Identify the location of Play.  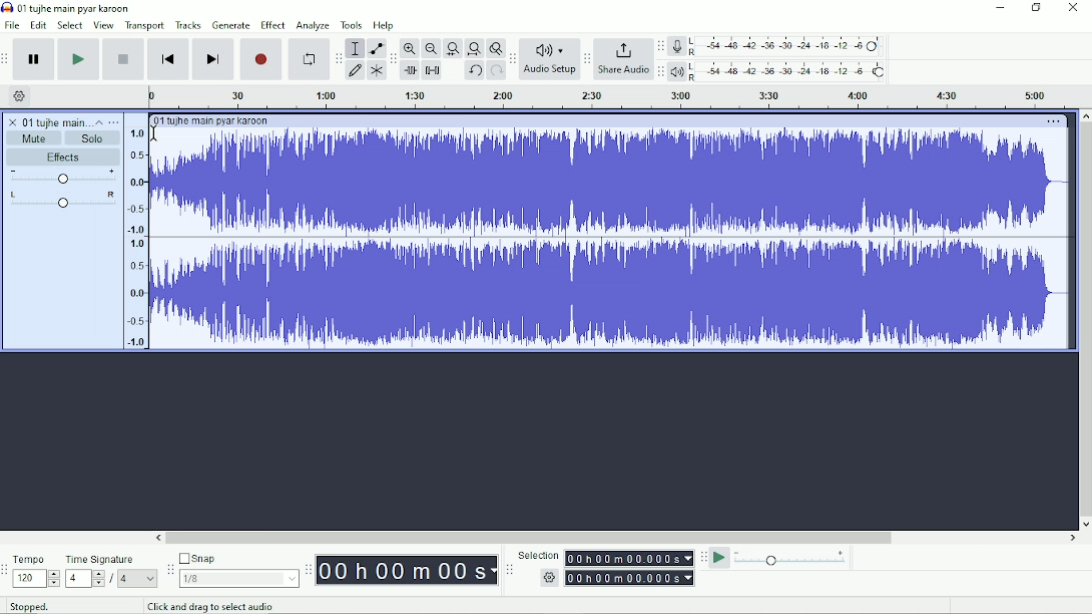
(80, 59).